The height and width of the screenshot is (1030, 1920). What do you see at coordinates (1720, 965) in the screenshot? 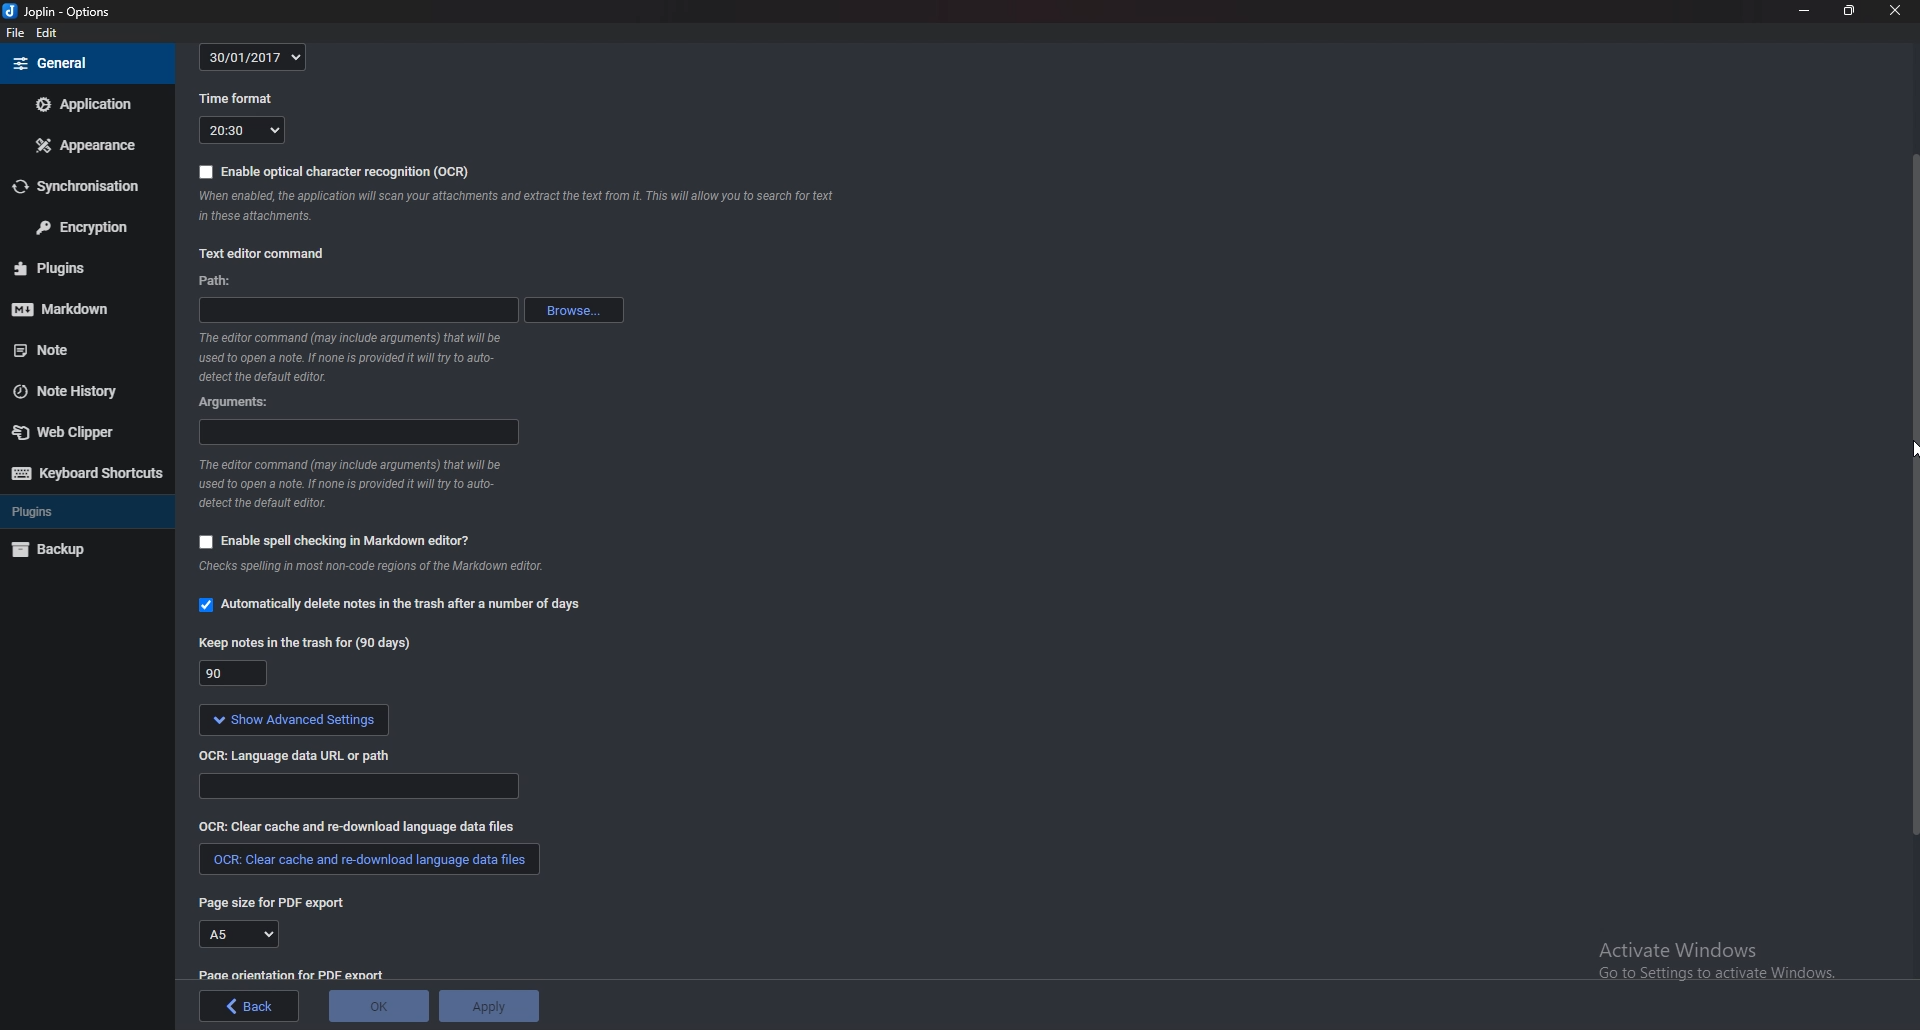
I see `activate windows` at bounding box center [1720, 965].